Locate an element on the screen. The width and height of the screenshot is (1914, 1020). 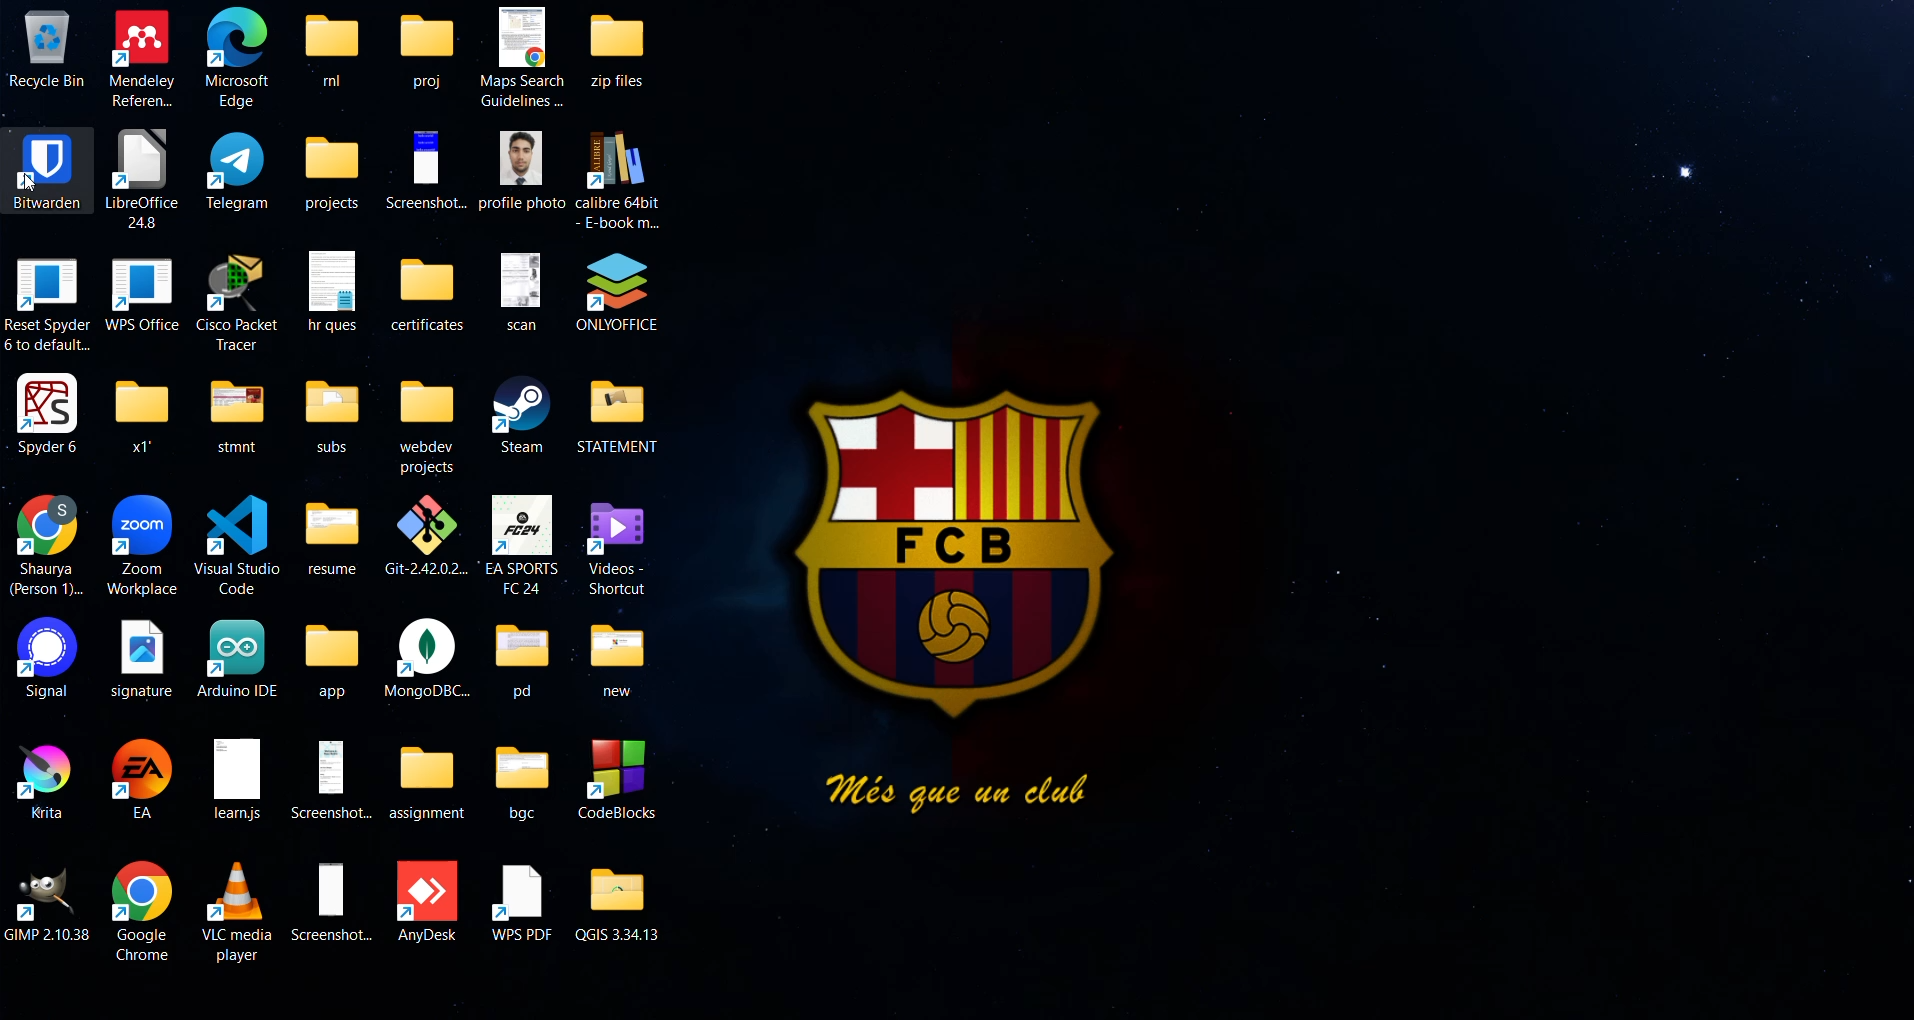
resume is located at coordinates (334, 533).